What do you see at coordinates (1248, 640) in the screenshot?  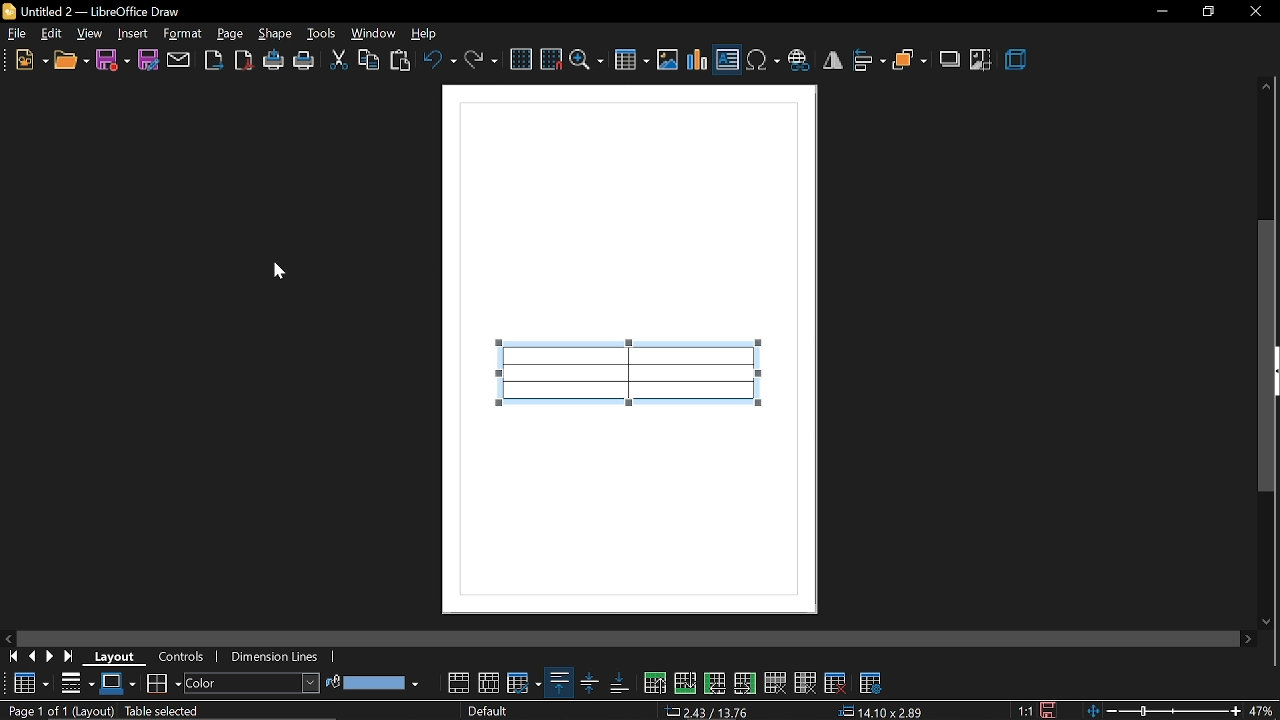 I see `move right` at bounding box center [1248, 640].